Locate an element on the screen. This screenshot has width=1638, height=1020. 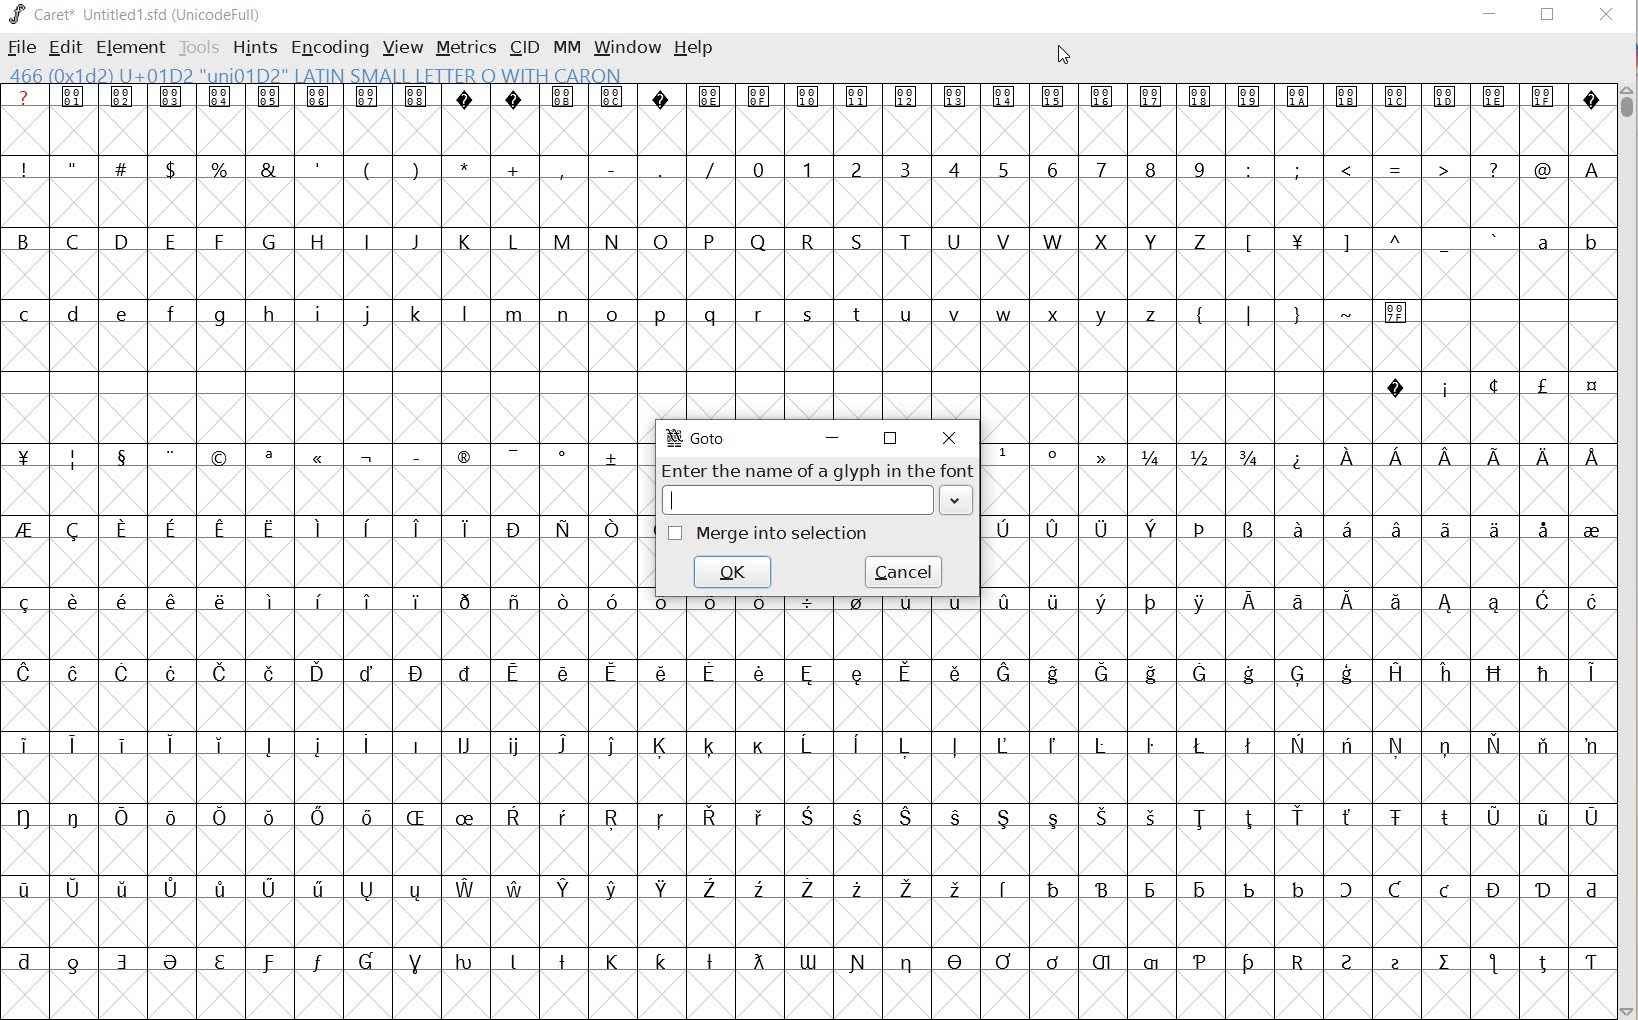
MINIMIZE is located at coordinates (837, 435).